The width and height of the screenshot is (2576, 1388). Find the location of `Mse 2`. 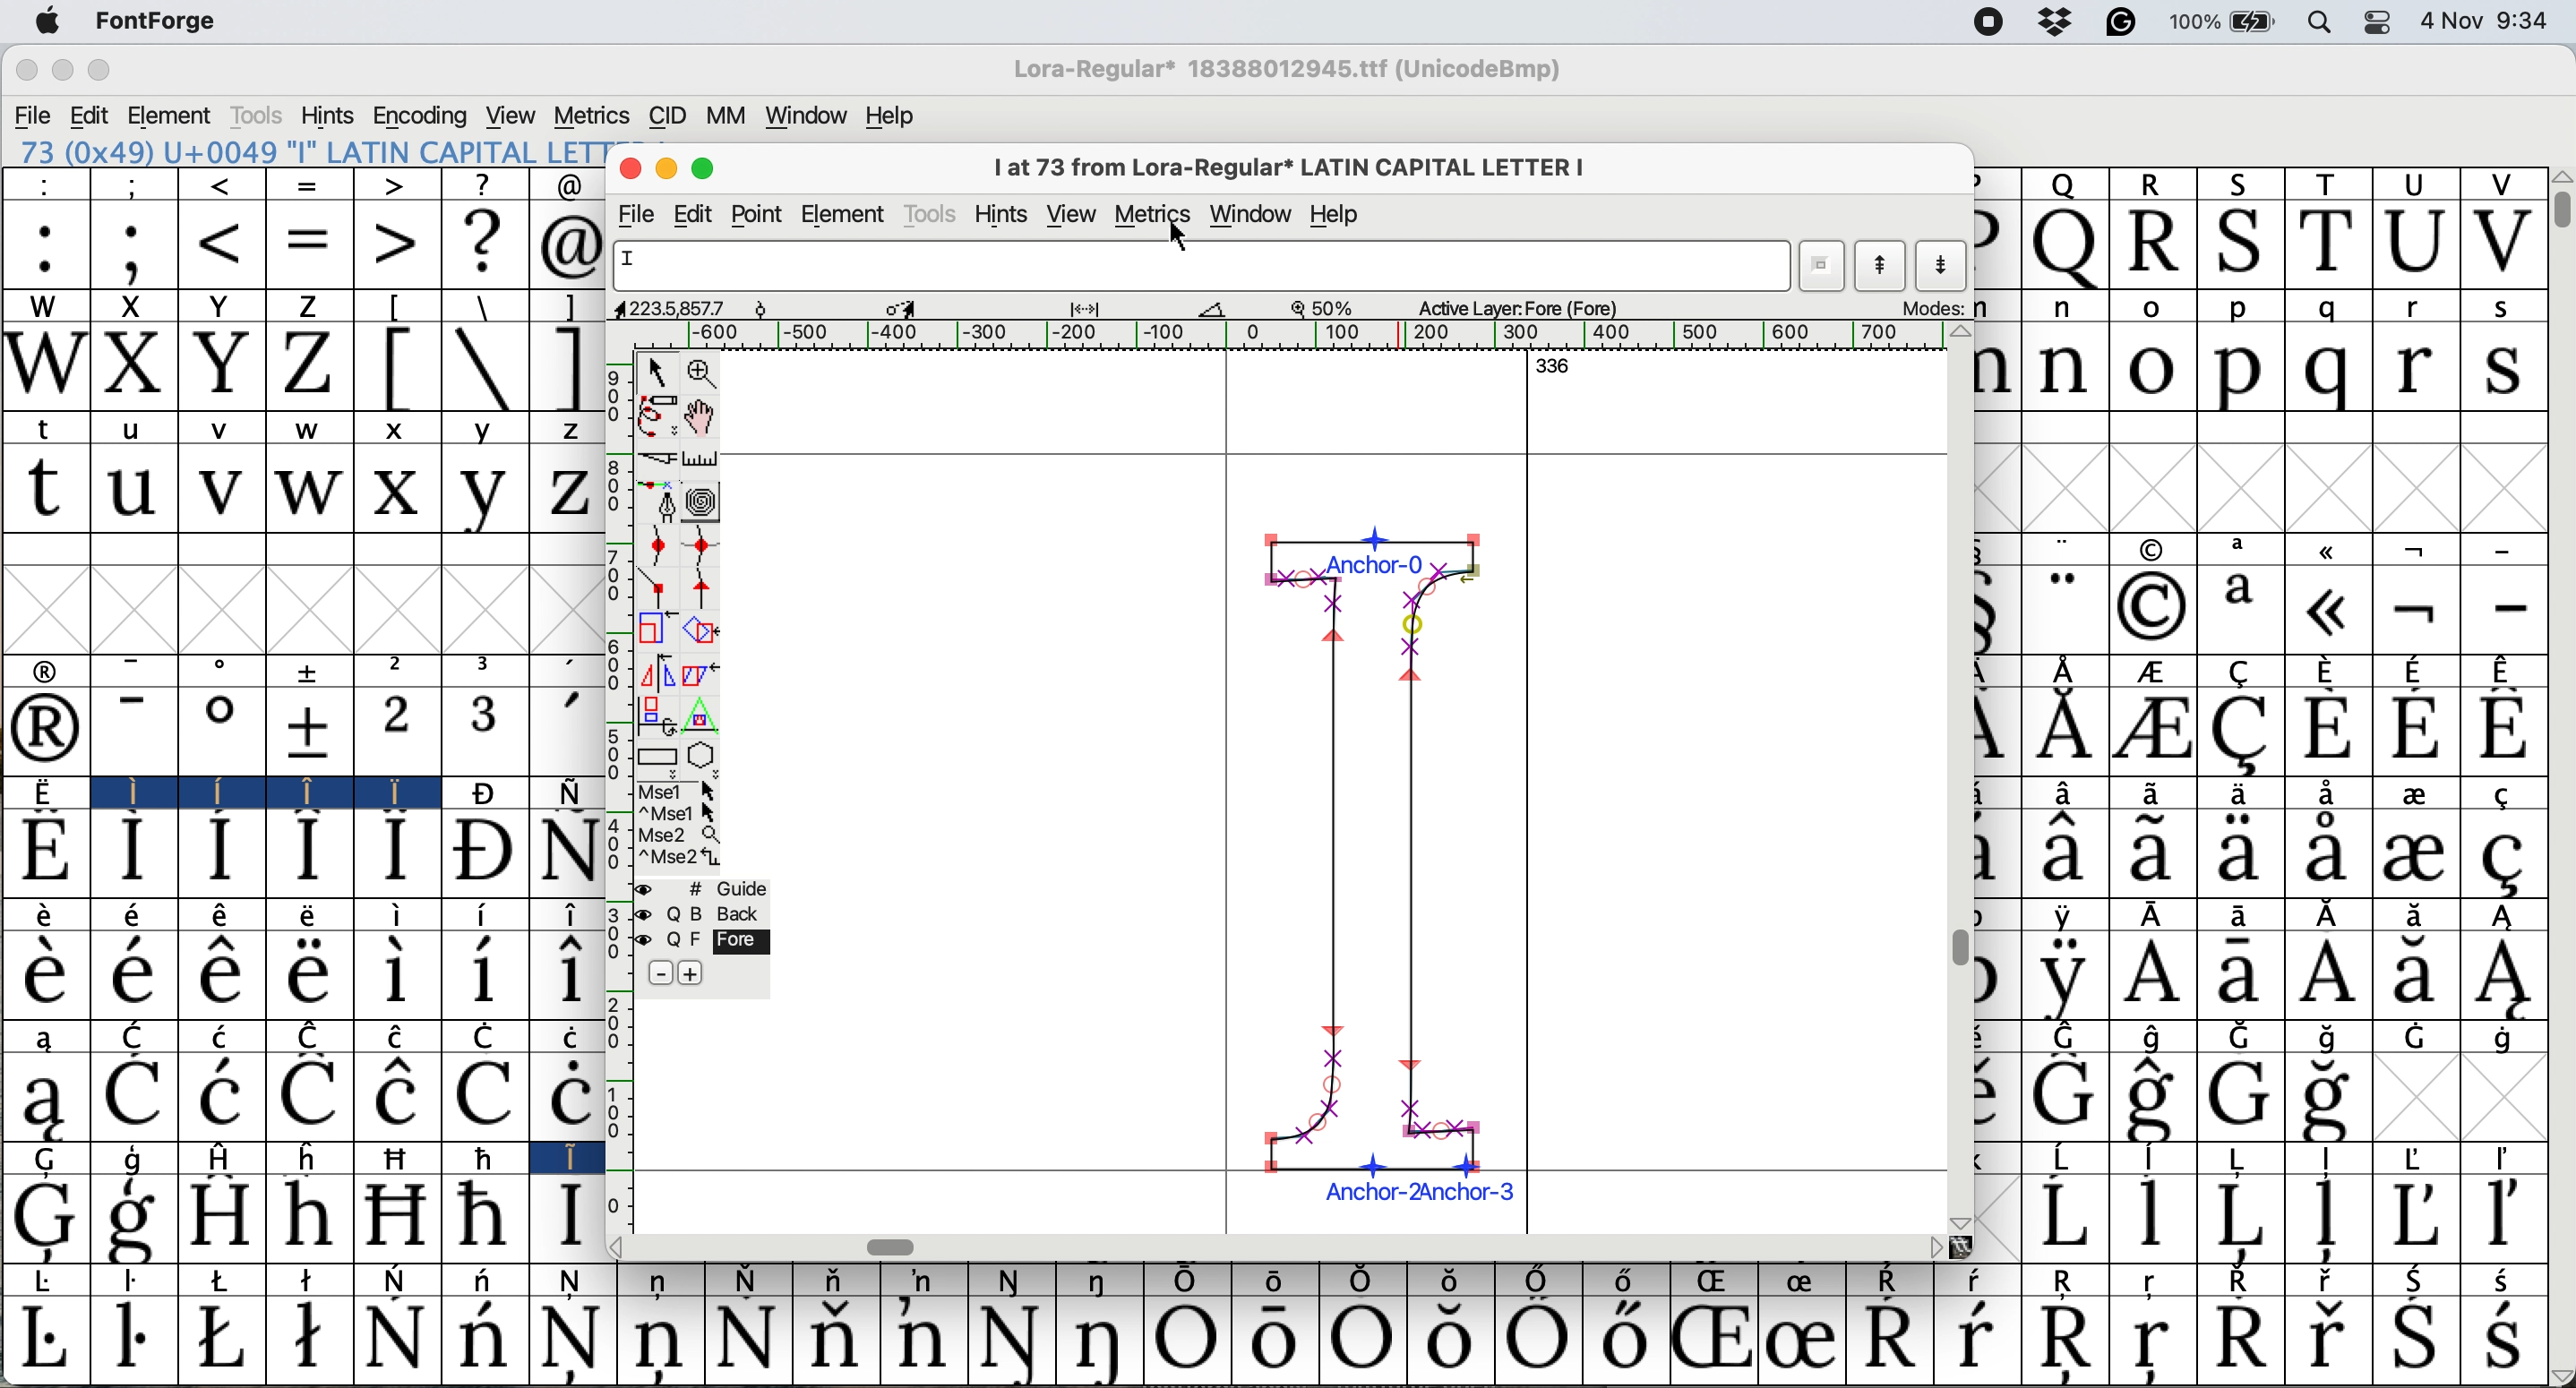

Mse 2 is located at coordinates (682, 835).